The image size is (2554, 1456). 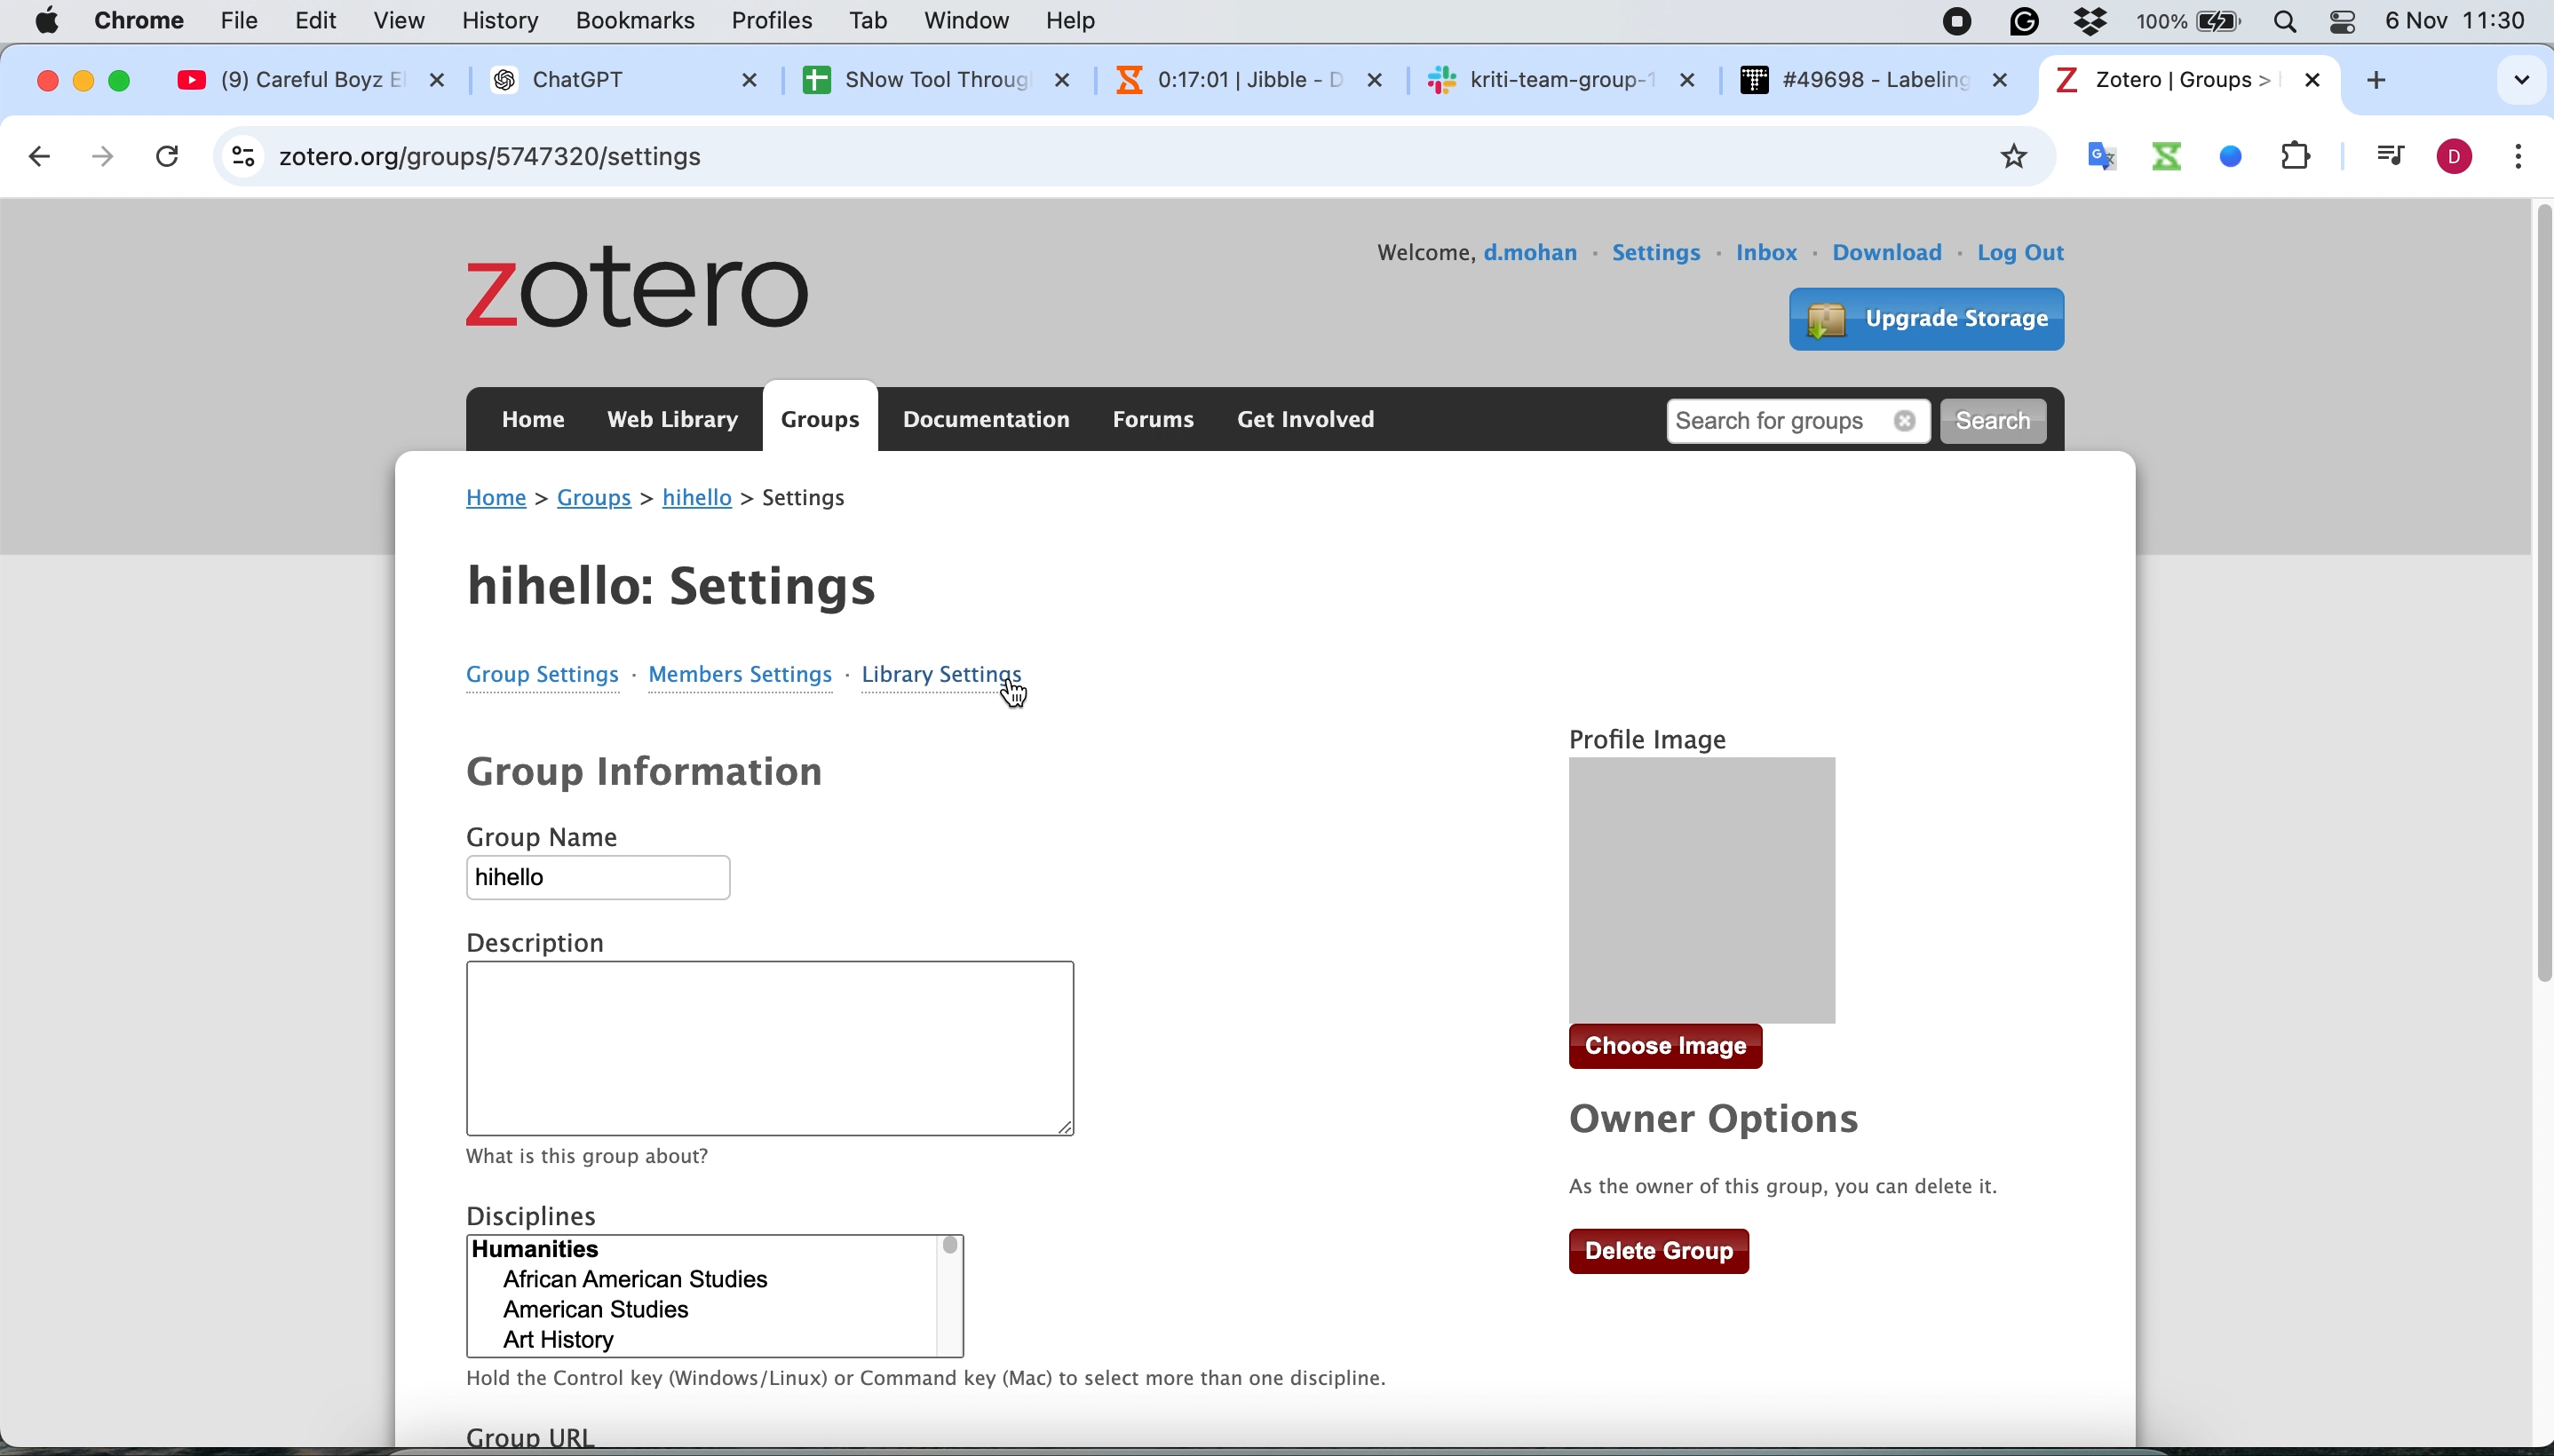 What do you see at coordinates (245, 154) in the screenshot?
I see `site information` at bounding box center [245, 154].